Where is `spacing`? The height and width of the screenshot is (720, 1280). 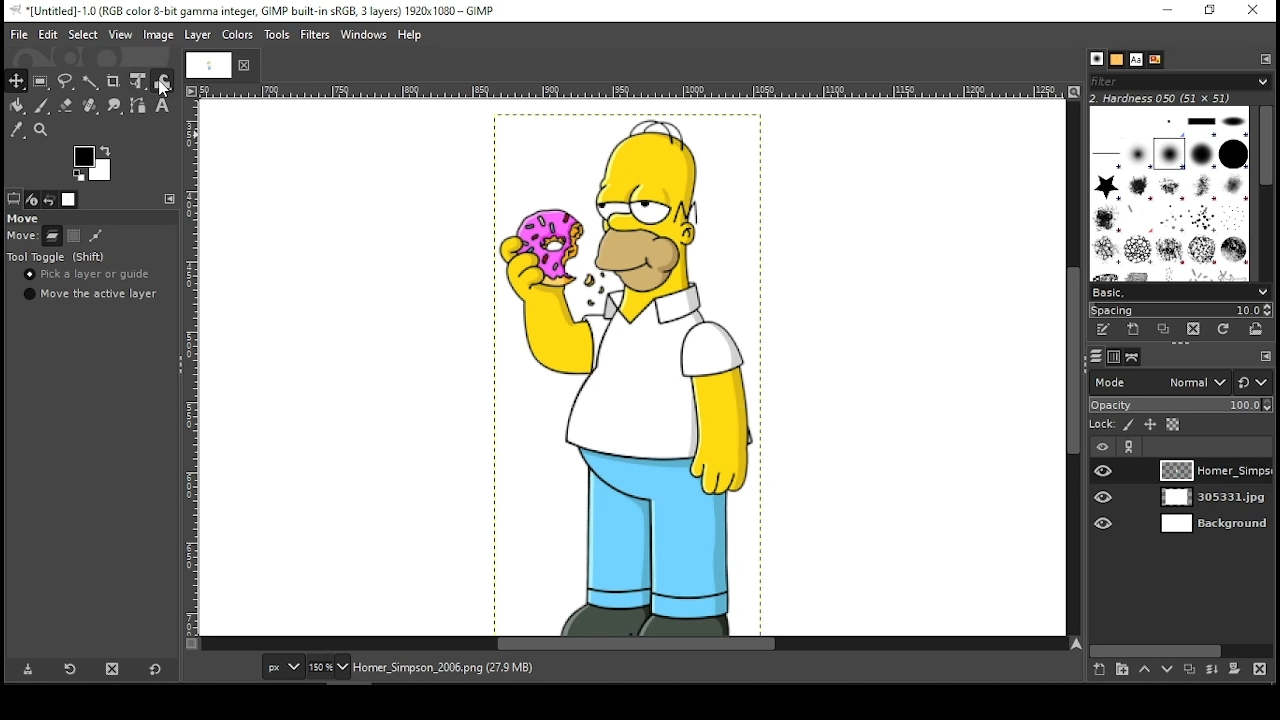
spacing is located at coordinates (1180, 310).